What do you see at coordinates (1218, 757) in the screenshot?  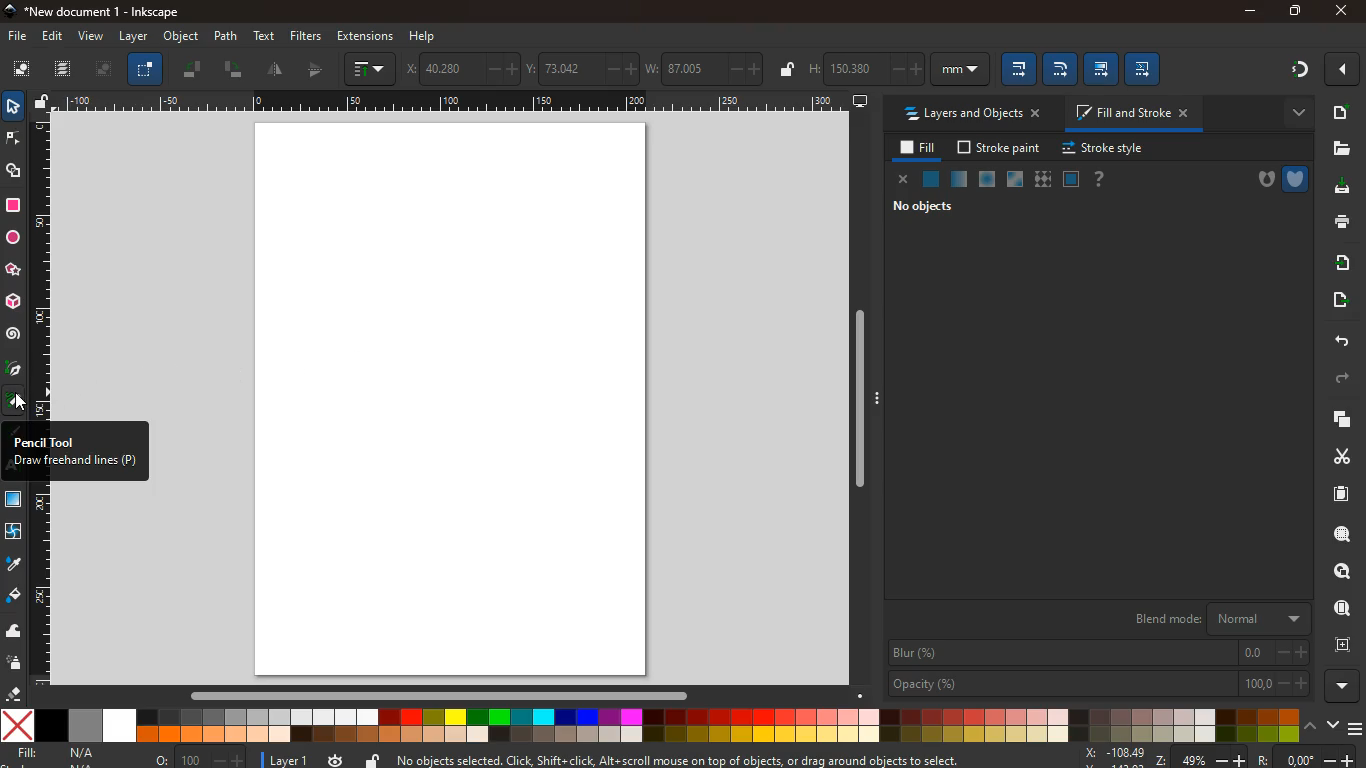 I see `coordinates` at bounding box center [1218, 757].